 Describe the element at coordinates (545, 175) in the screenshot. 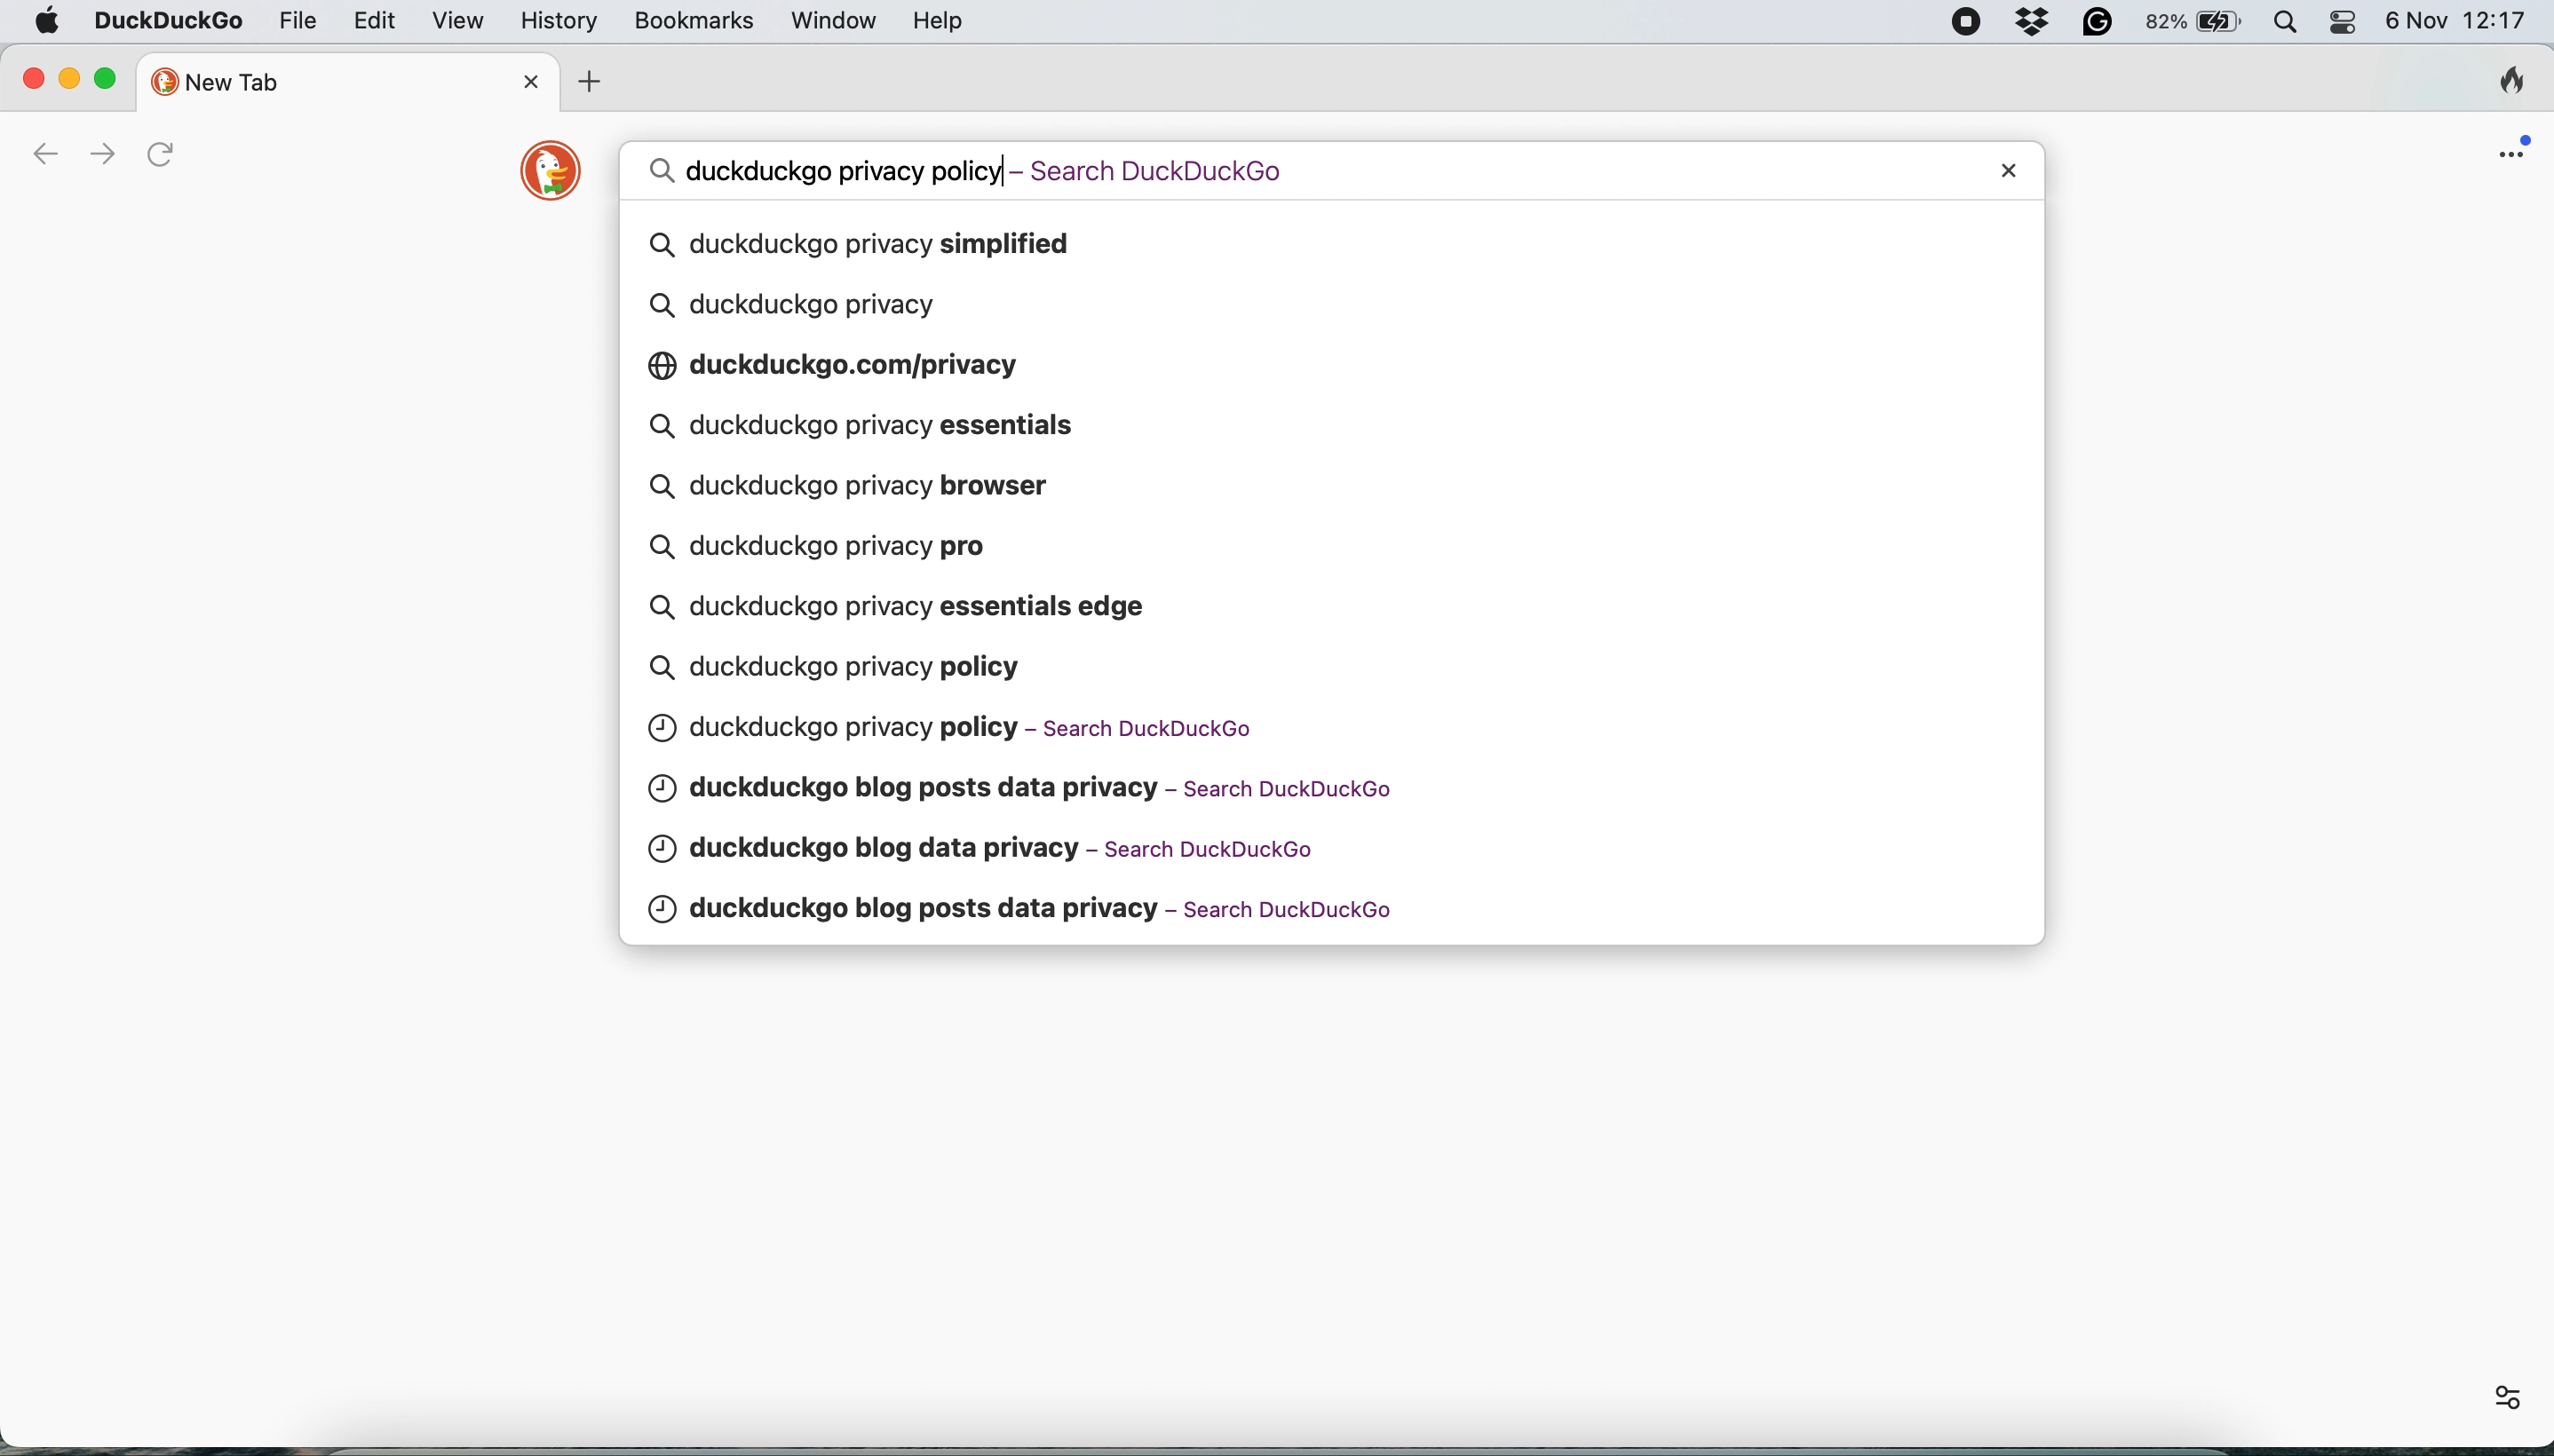

I see `duckduckgo logo` at that location.